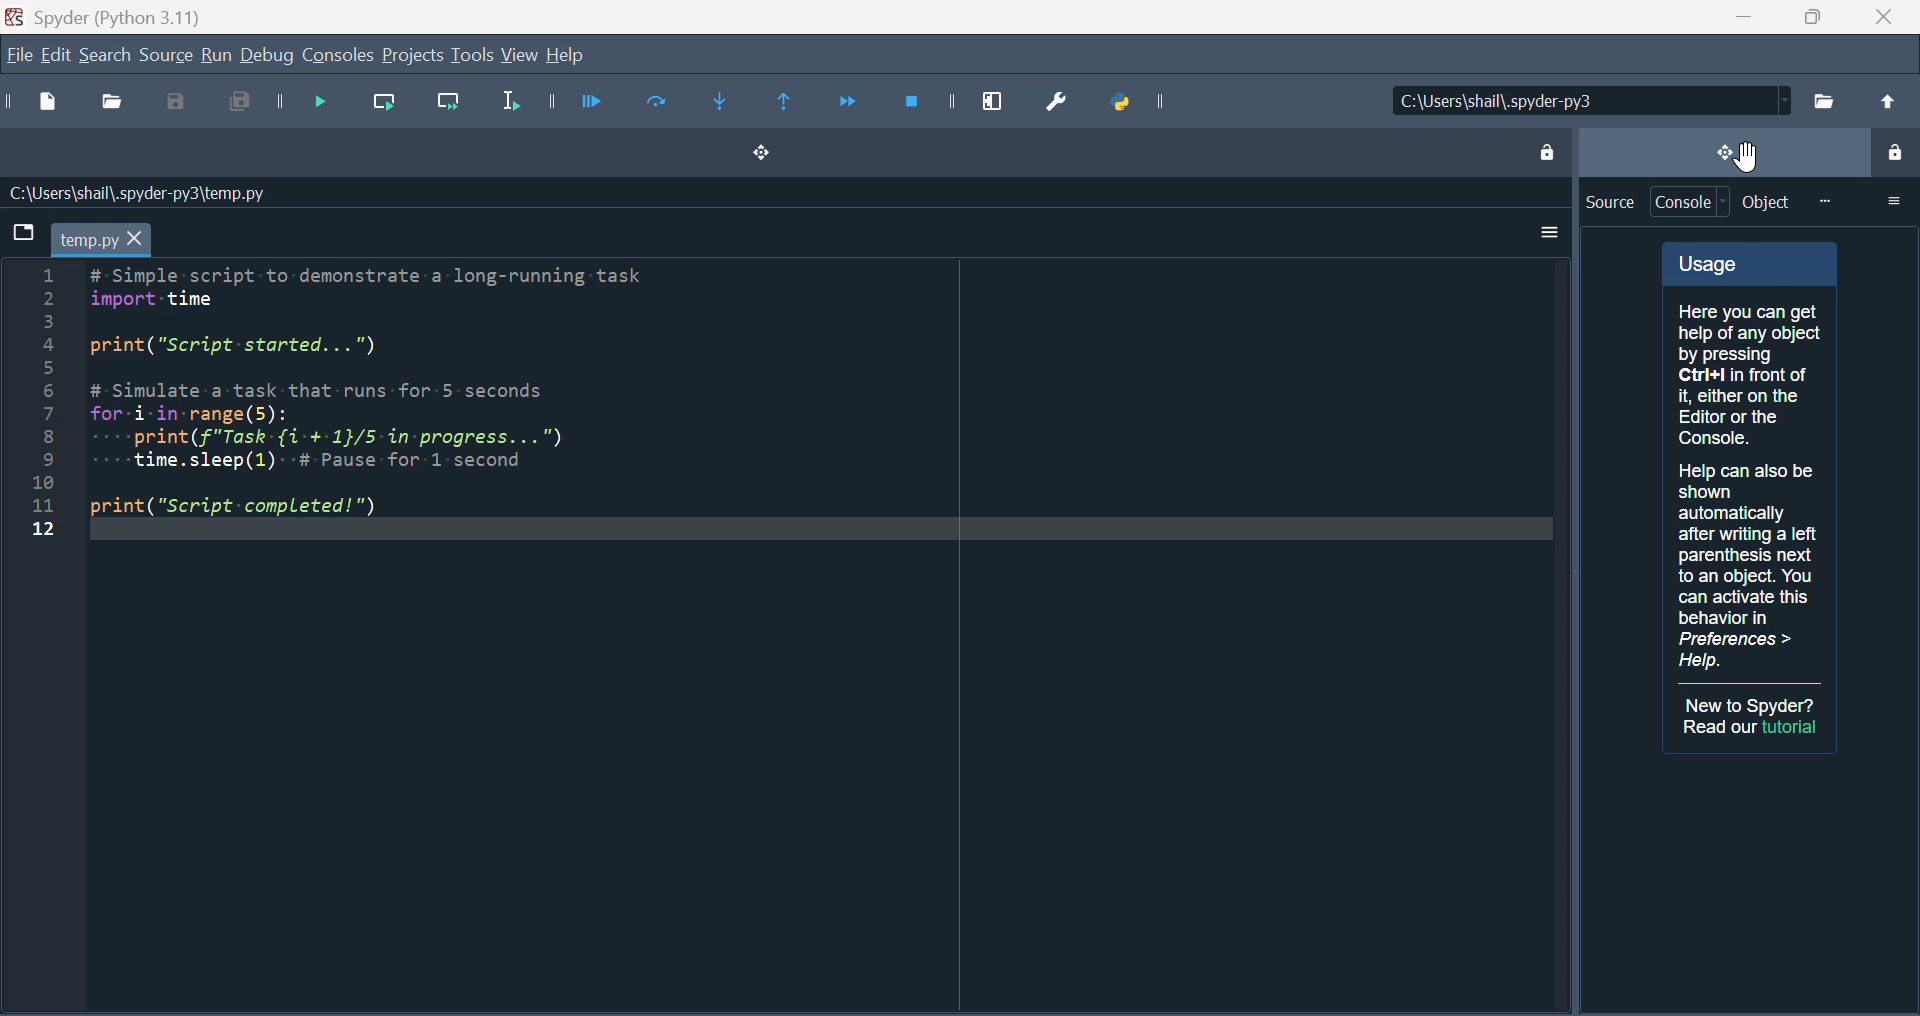 The width and height of the screenshot is (1920, 1016). What do you see at coordinates (1752, 705) in the screenshot?
I see `New to Spyder?` at bounding box center [1752, 705].